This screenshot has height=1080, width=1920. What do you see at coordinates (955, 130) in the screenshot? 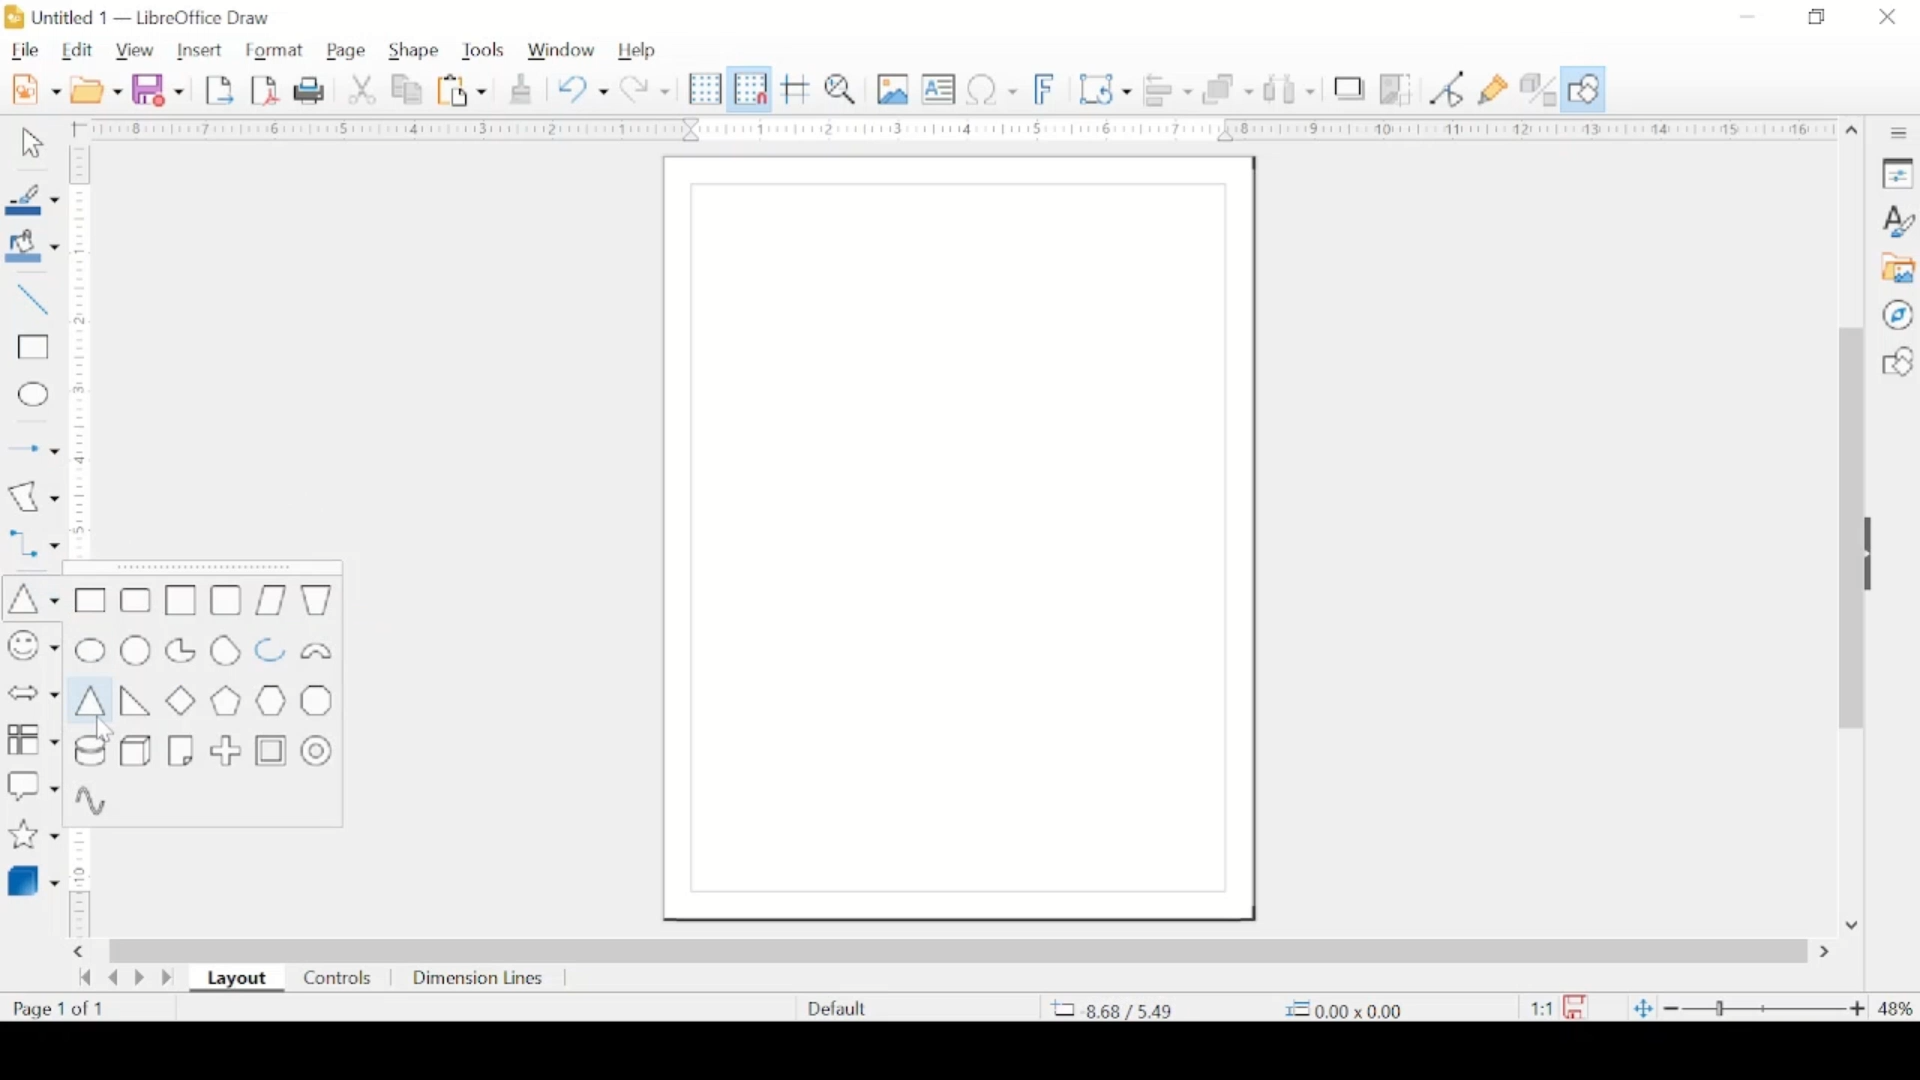
I see `margin` at bounding box center [955, 130].